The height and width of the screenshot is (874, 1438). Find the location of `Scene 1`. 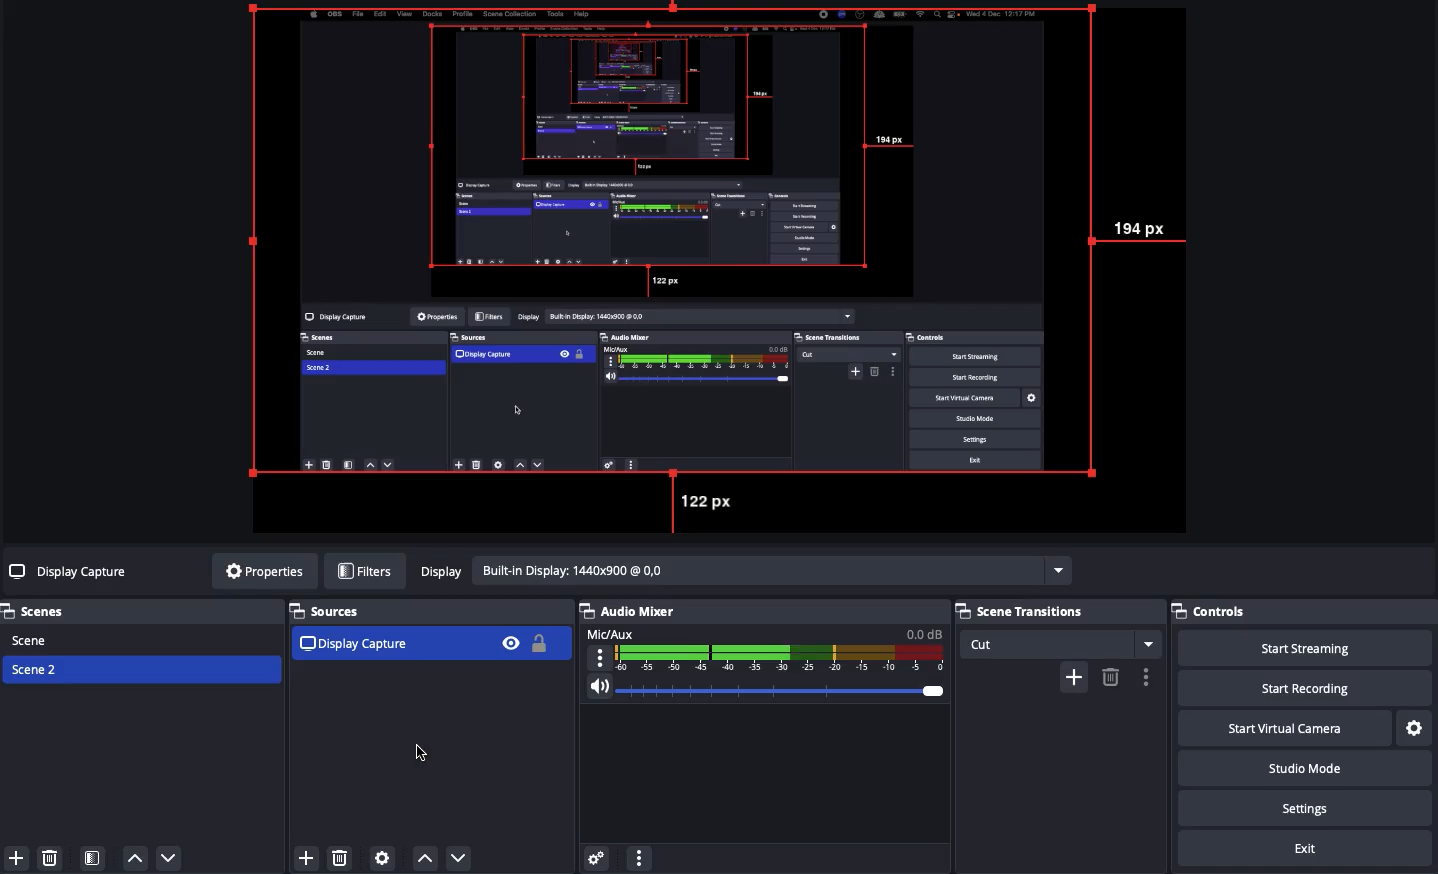

Scene 1 is located at coordinates (33, 639).